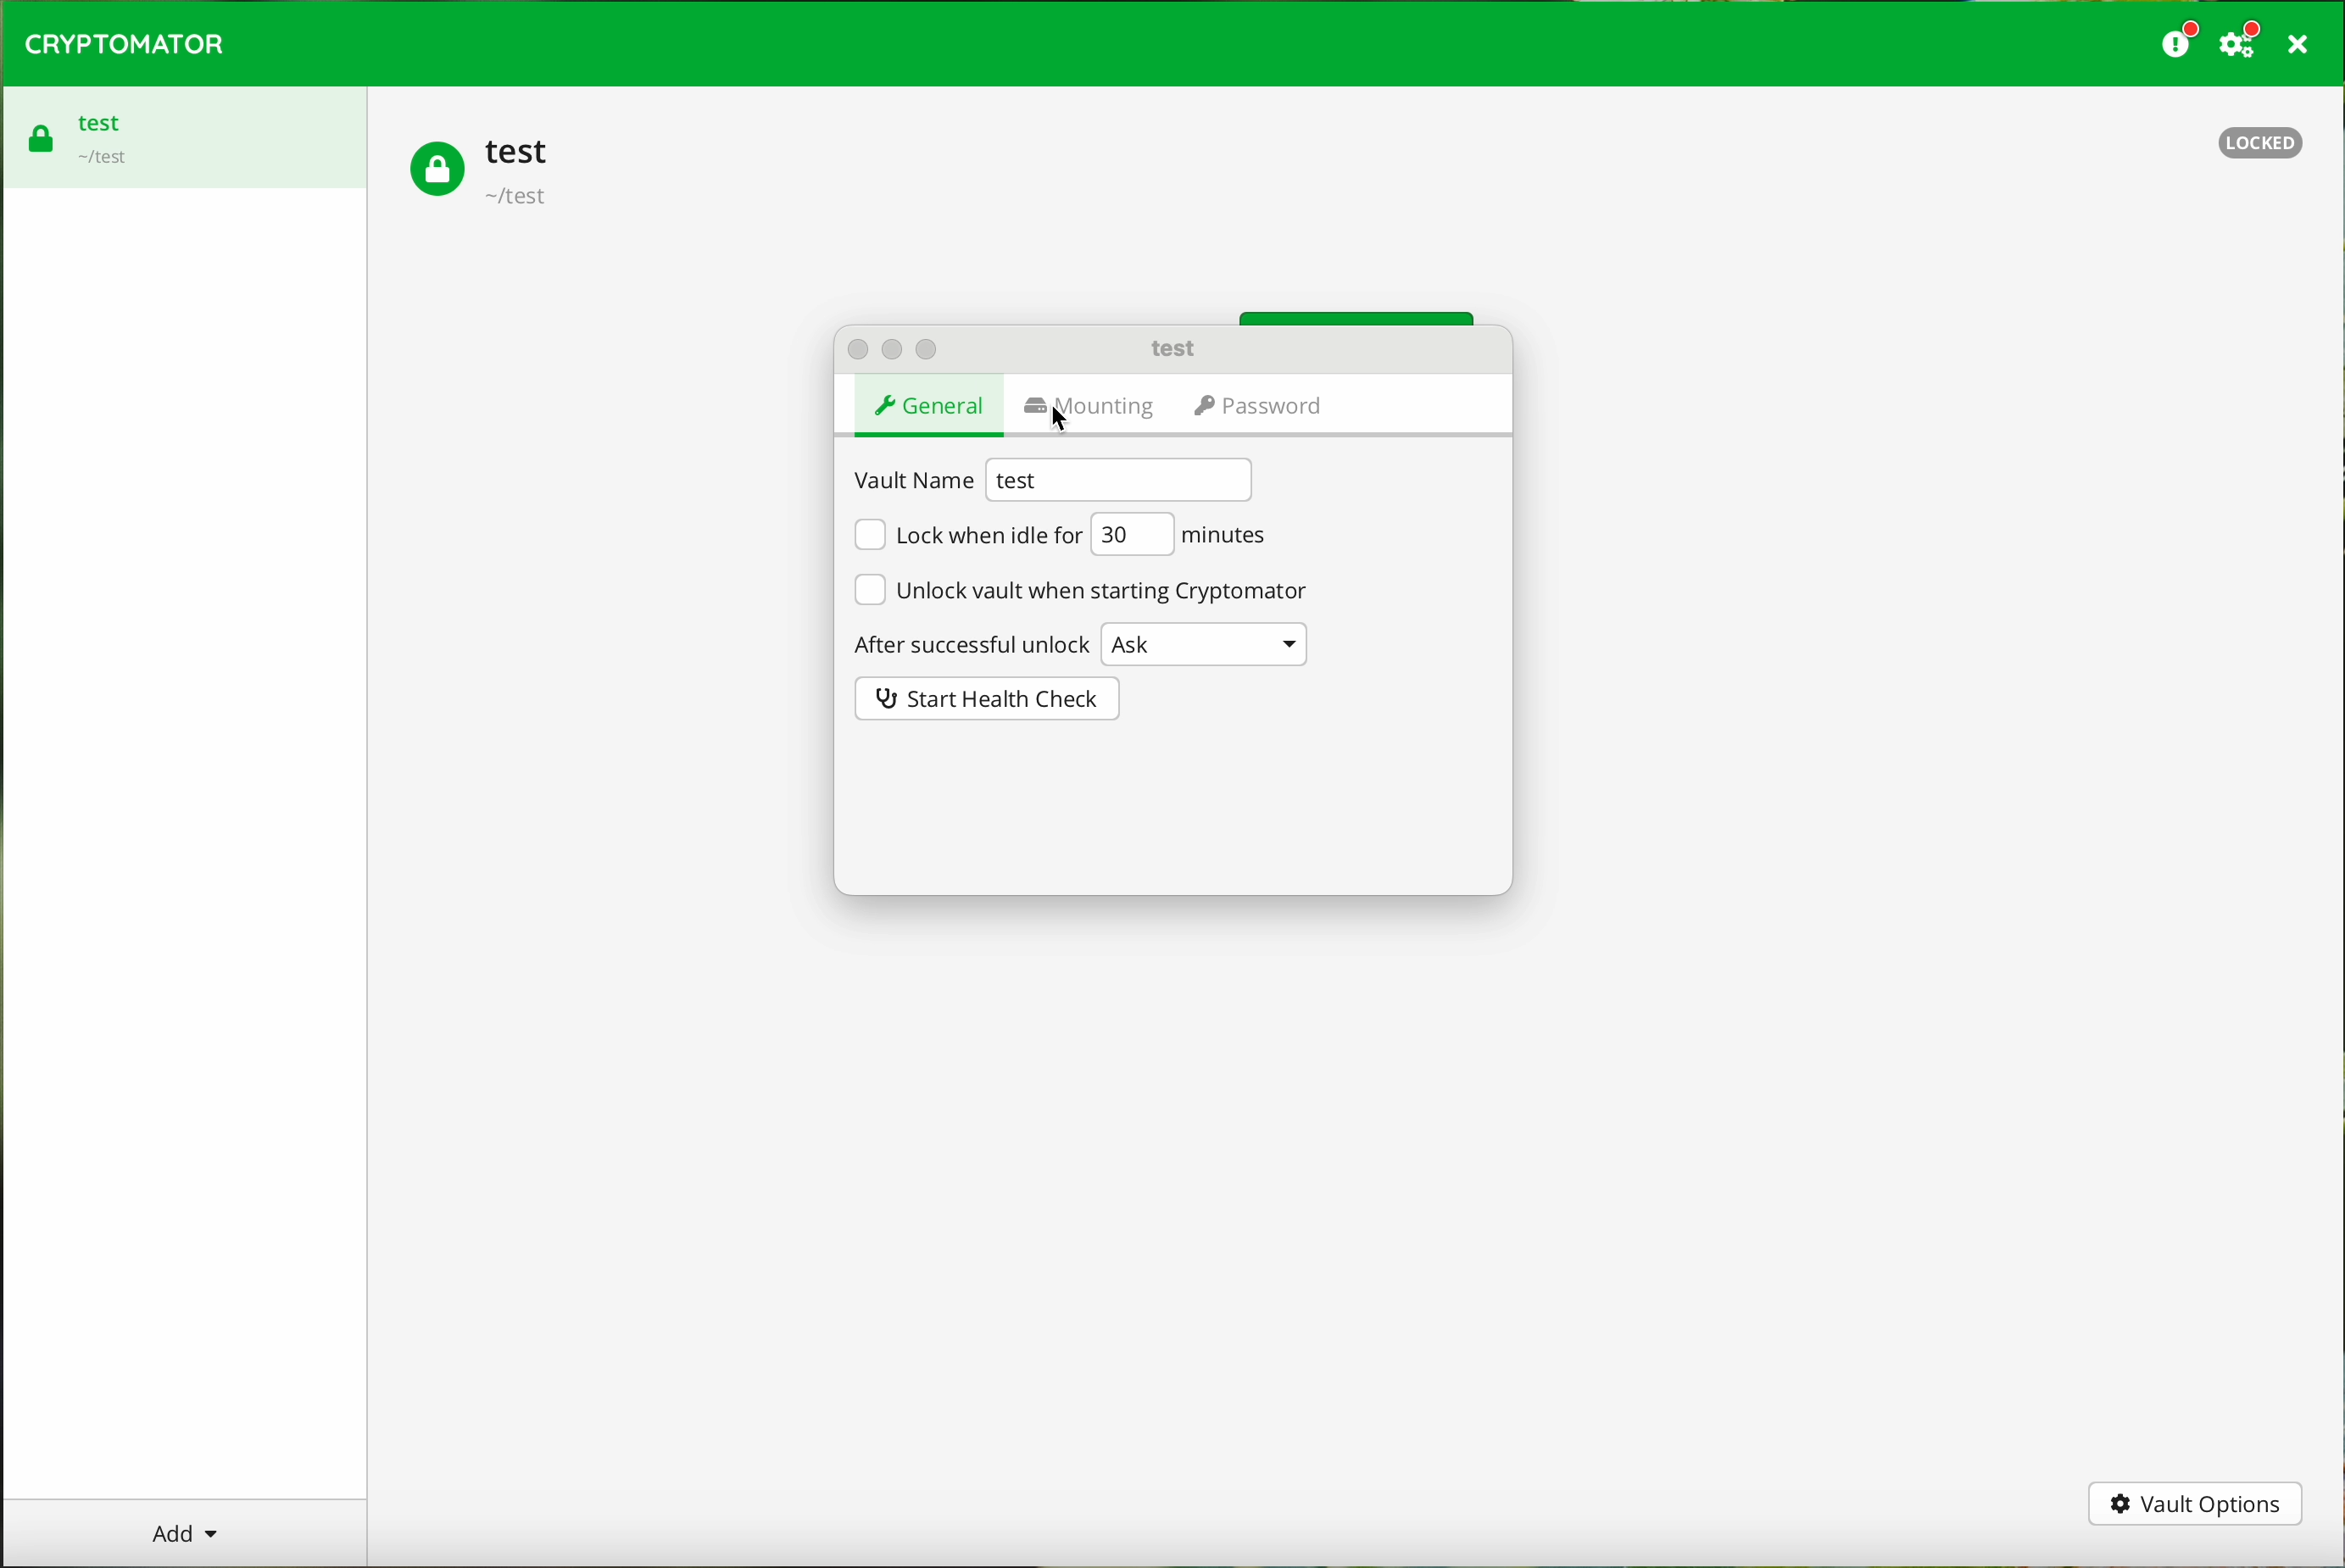  Describe the element at coordinates (1174, 346) in the screenshot. I see `test` at that location.